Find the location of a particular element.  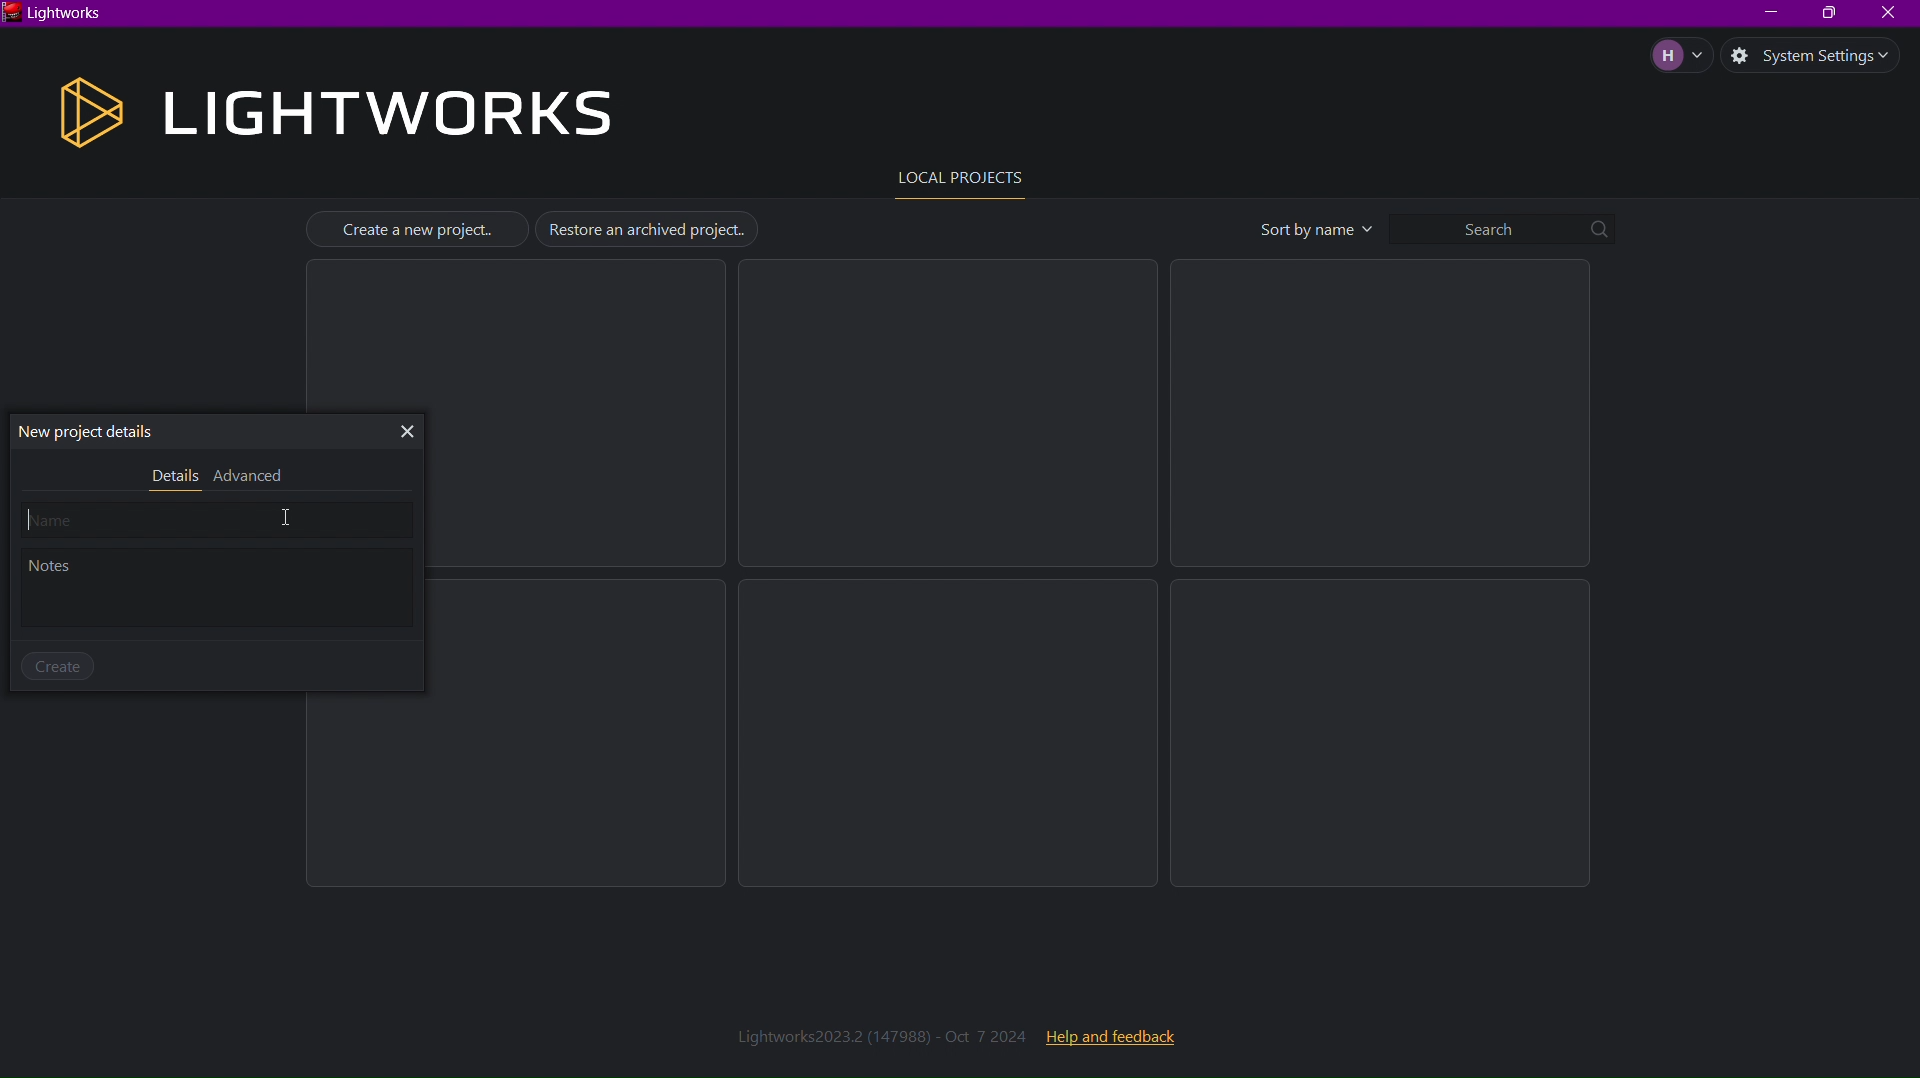

Lightworks2023.2 (147988) - Oct 7 2024 is located at coordinates (883, 1033).